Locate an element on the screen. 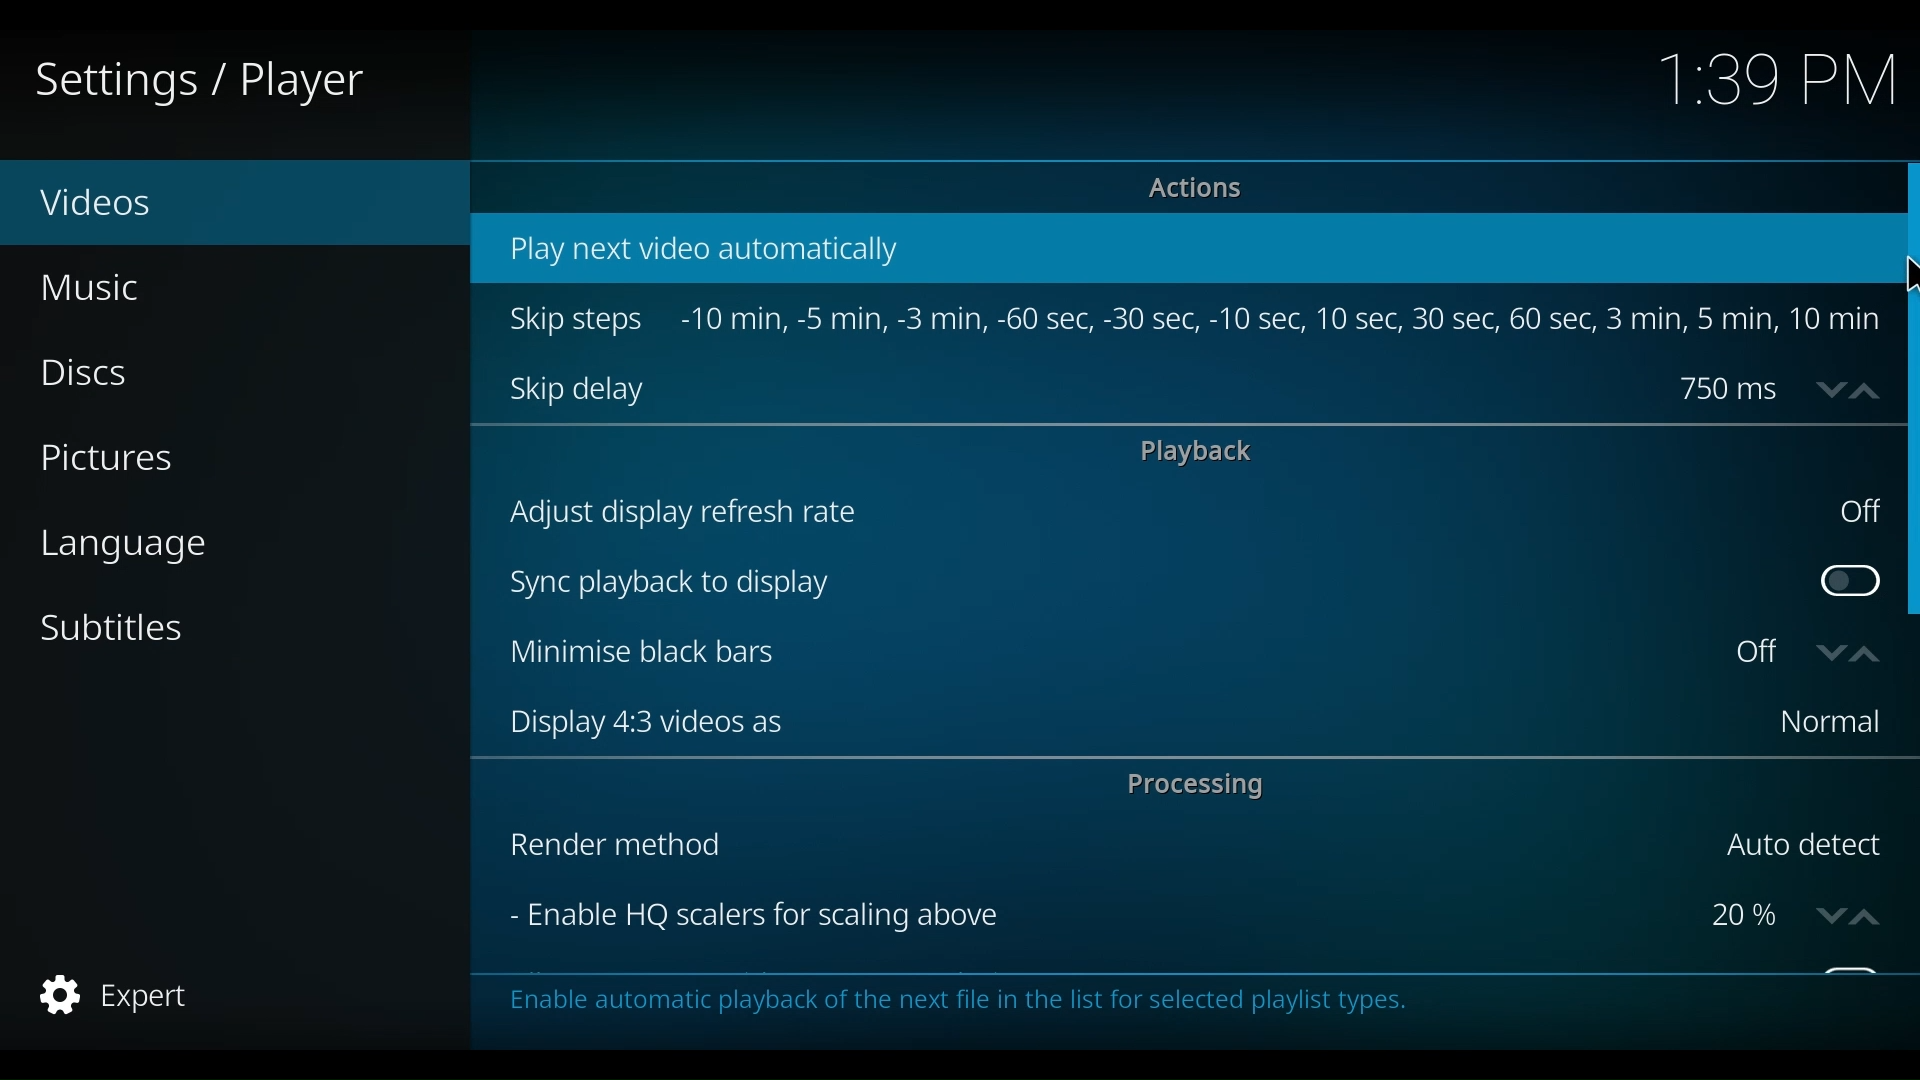 This screenshot has height=1080, width=1920. Music is located at coordinates (95, 287).